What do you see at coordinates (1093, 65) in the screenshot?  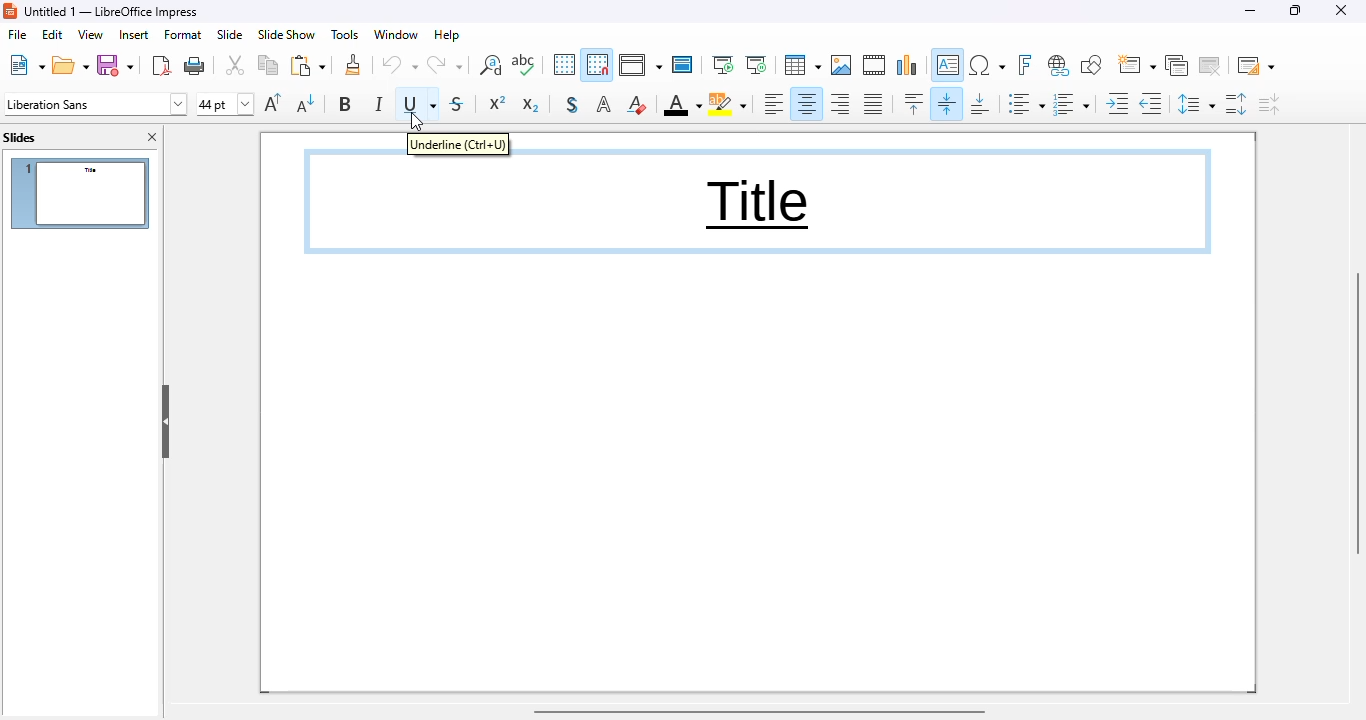 I see `show draw functions` at bounding box center [1093, 65].